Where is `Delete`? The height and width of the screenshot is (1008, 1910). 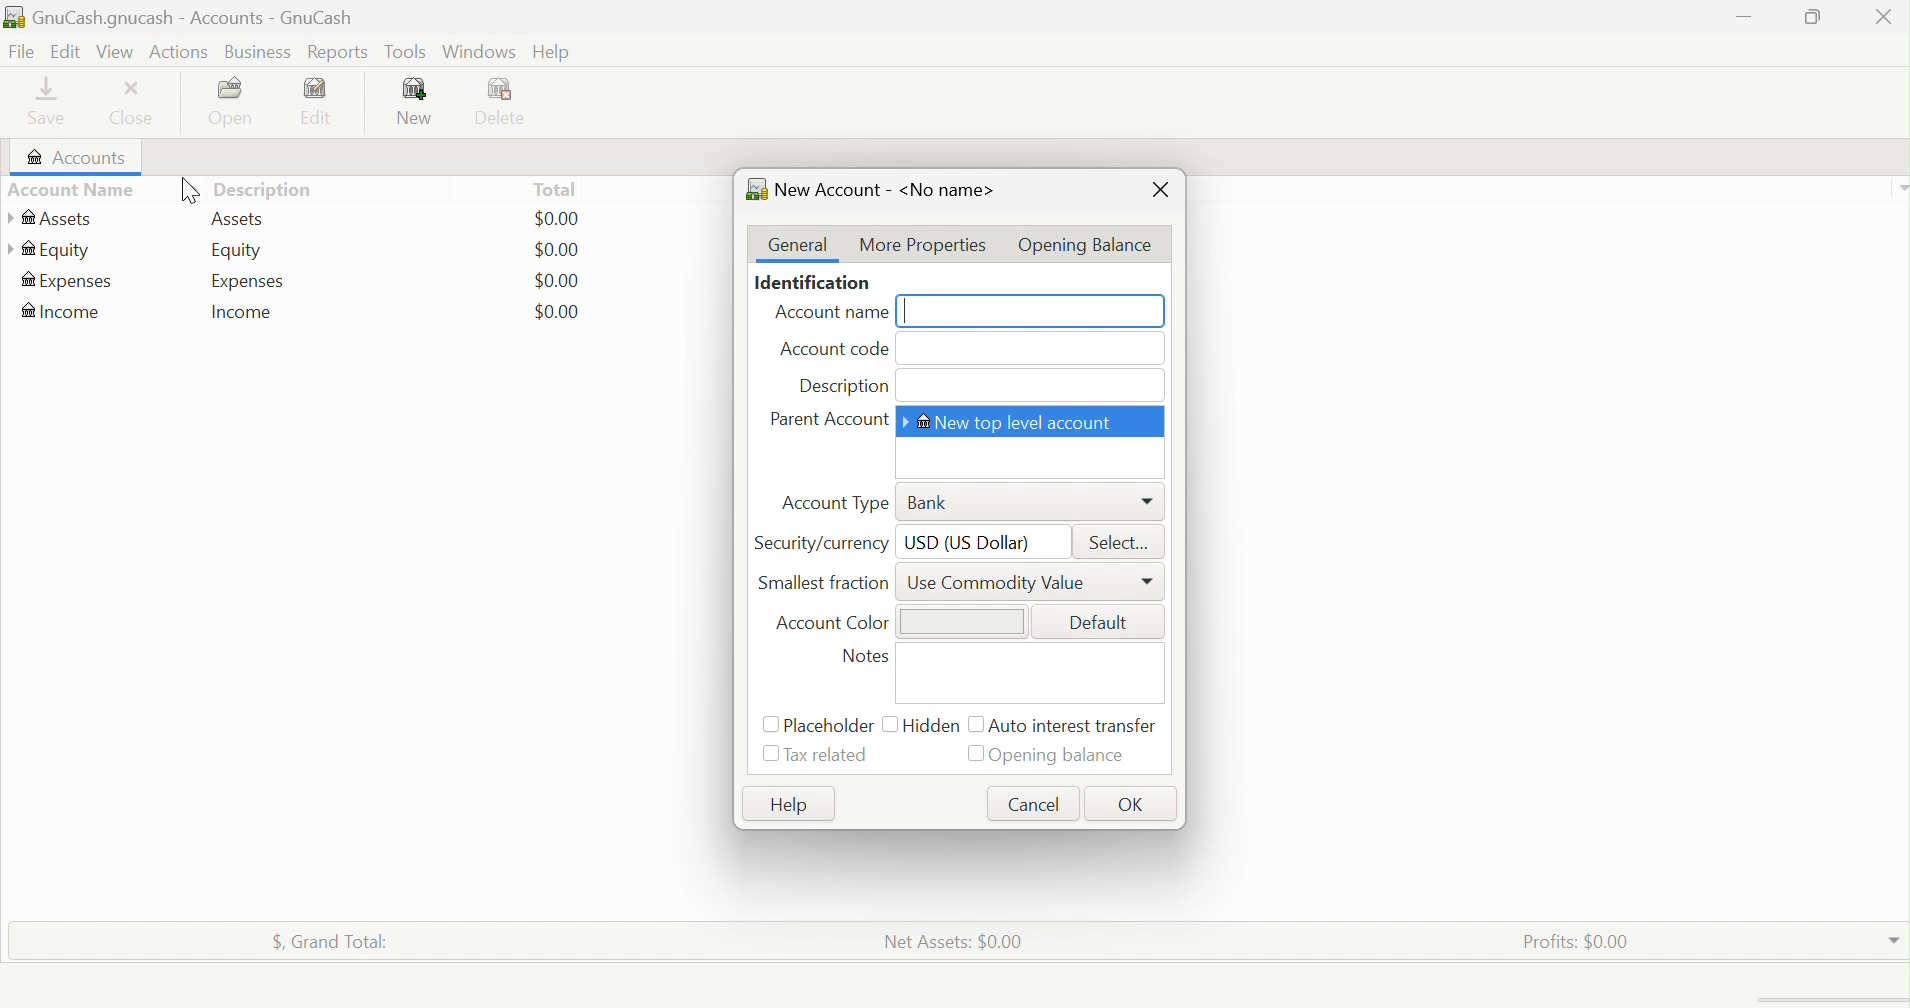 Delete is located at coordinates (507, 103).